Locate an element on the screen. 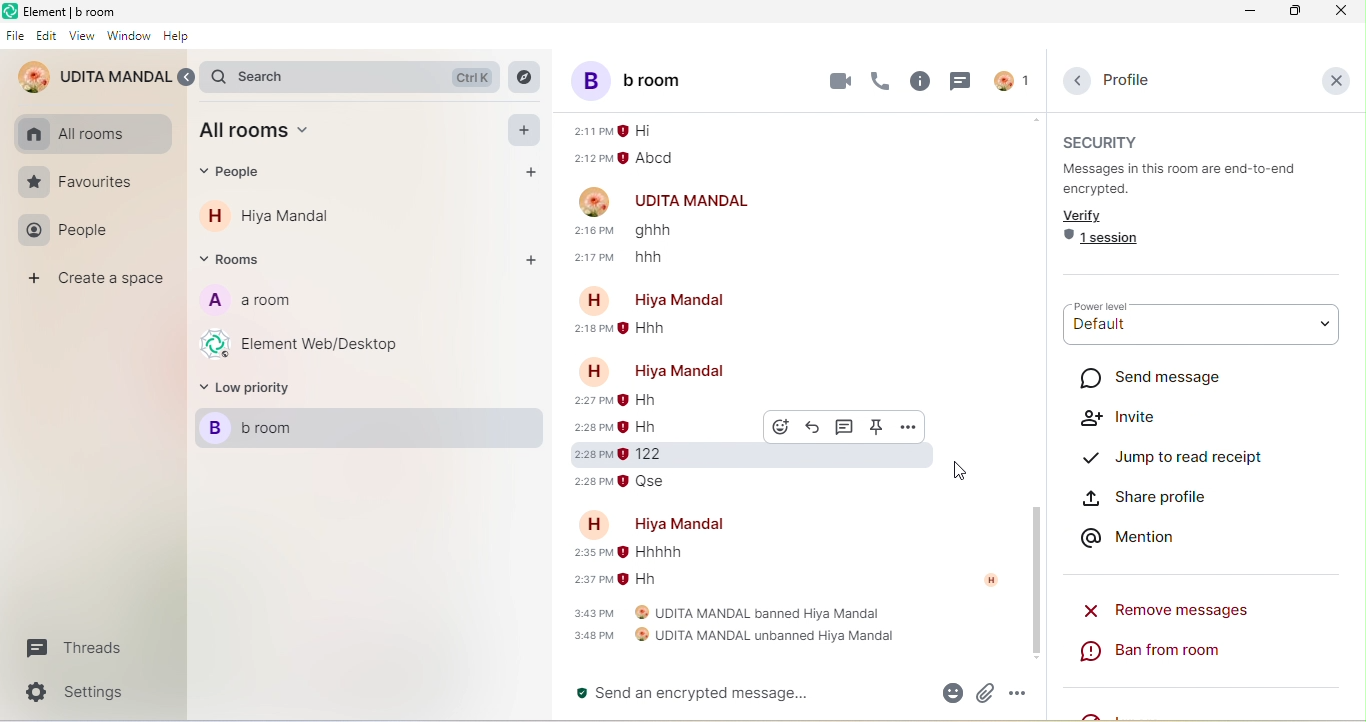 Image resolution: width=1366 pixels, height=722 pixels. room info is located at coordinates (921, 82).